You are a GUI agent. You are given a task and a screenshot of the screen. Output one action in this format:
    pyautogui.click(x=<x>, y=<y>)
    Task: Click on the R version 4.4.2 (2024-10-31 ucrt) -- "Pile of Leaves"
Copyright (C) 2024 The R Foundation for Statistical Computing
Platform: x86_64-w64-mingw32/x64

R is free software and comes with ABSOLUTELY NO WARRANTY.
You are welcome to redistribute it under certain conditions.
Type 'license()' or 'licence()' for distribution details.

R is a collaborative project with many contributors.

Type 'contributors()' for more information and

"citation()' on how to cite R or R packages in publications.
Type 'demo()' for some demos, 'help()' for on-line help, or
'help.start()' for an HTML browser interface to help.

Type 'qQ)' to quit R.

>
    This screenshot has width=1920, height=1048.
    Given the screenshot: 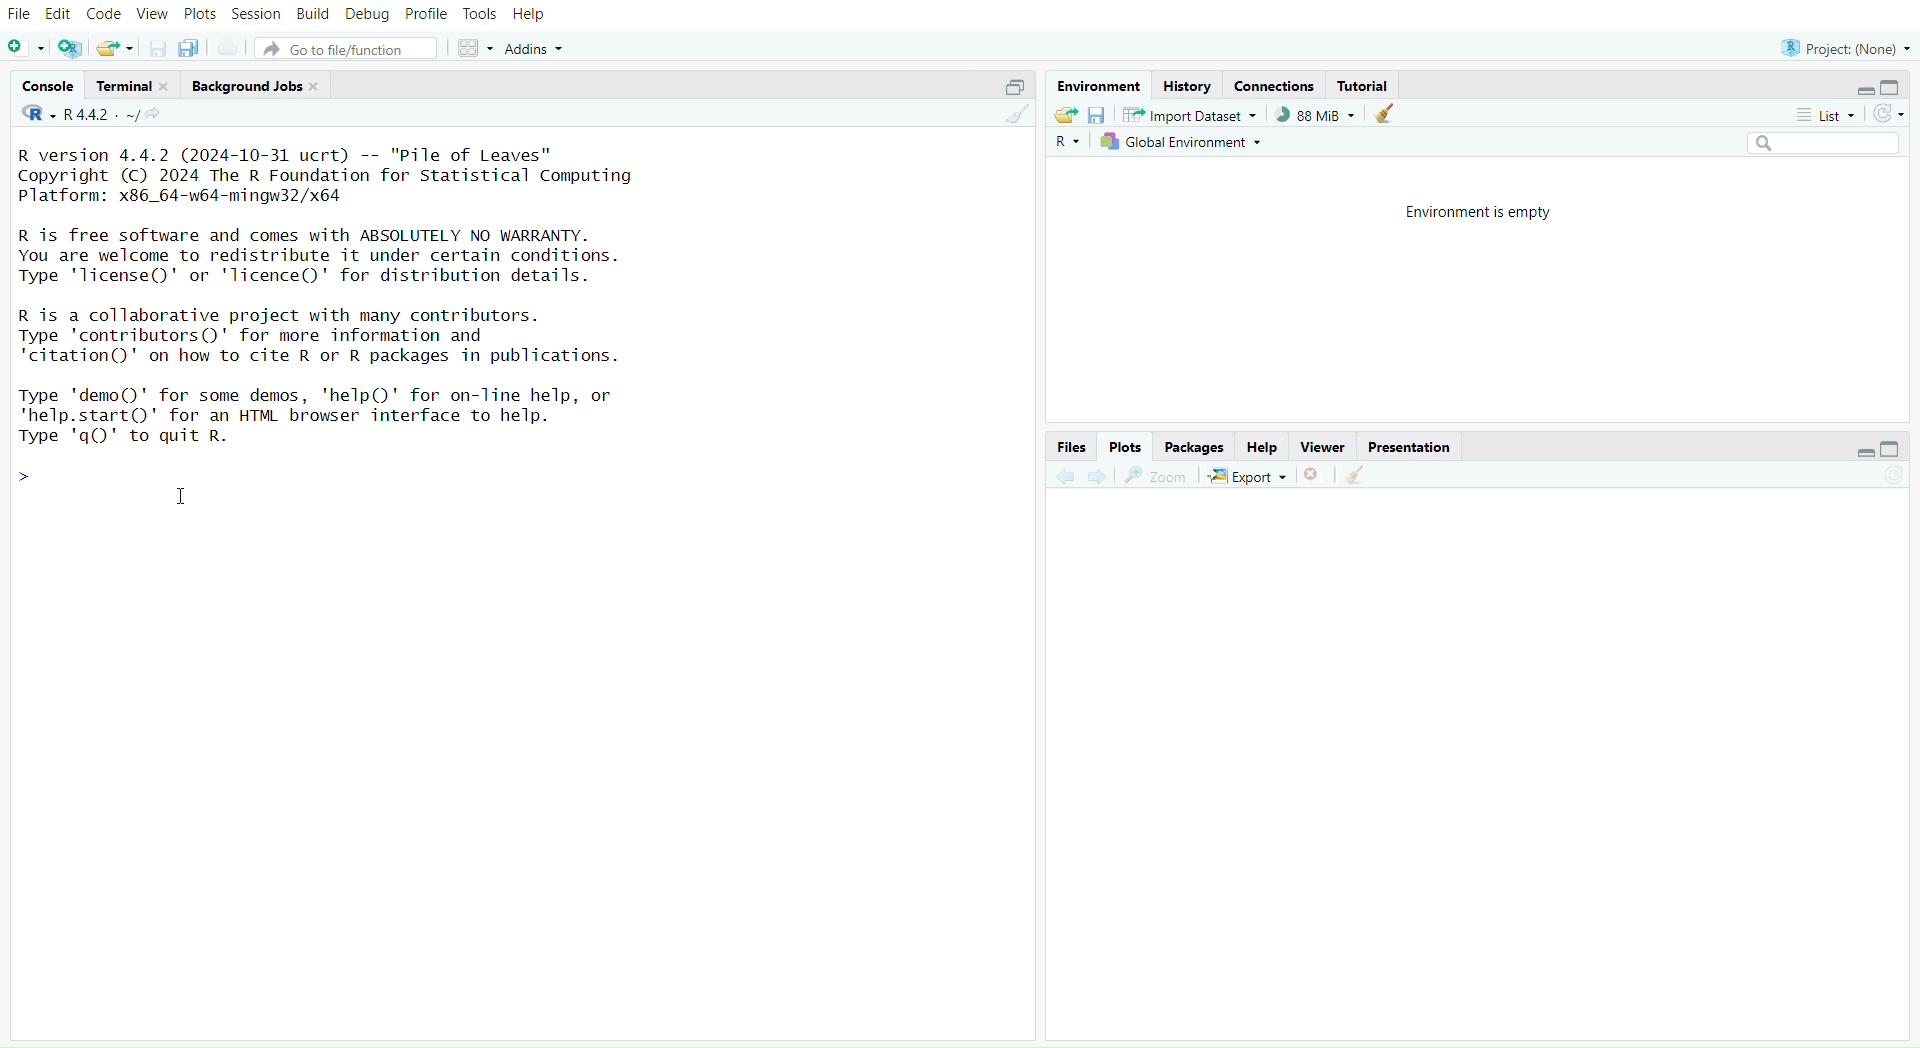 What is the action you would take?
    pyautogui.click(x=365, y=317)
    